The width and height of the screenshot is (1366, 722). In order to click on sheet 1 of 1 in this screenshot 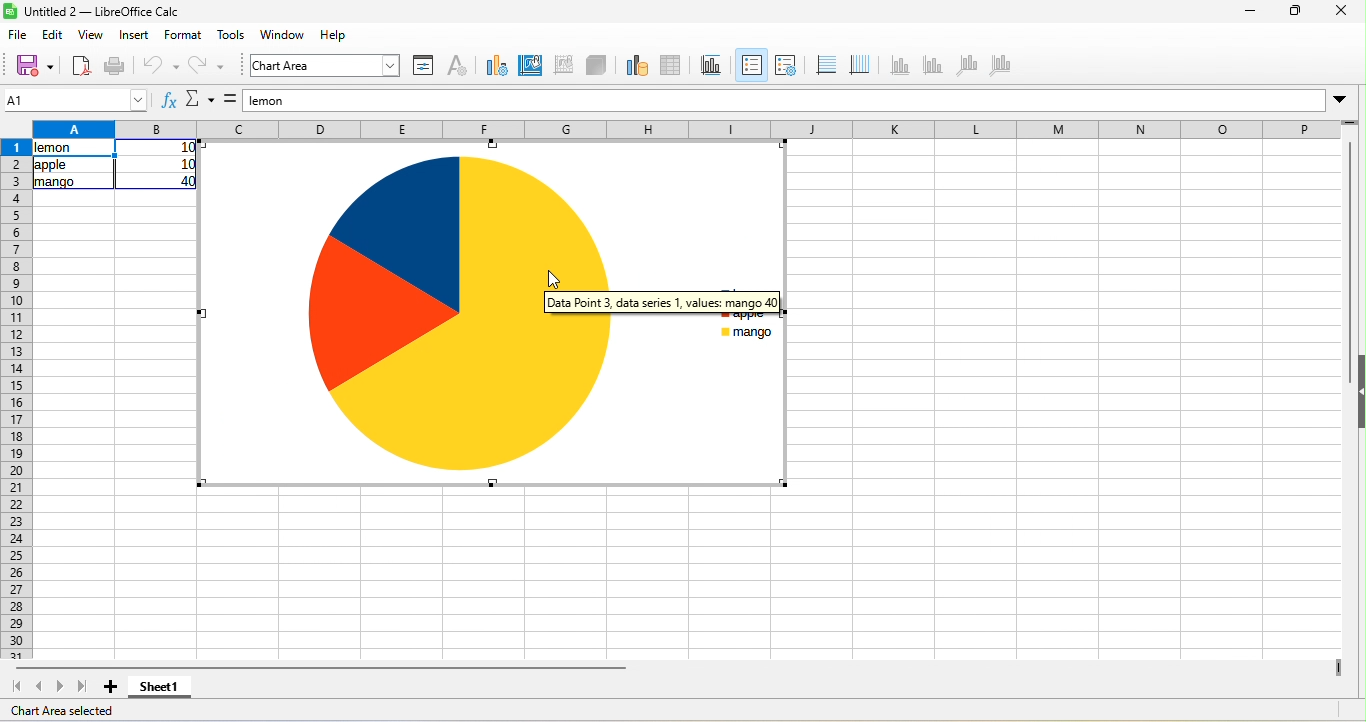, I will do `click(72, 711)`.